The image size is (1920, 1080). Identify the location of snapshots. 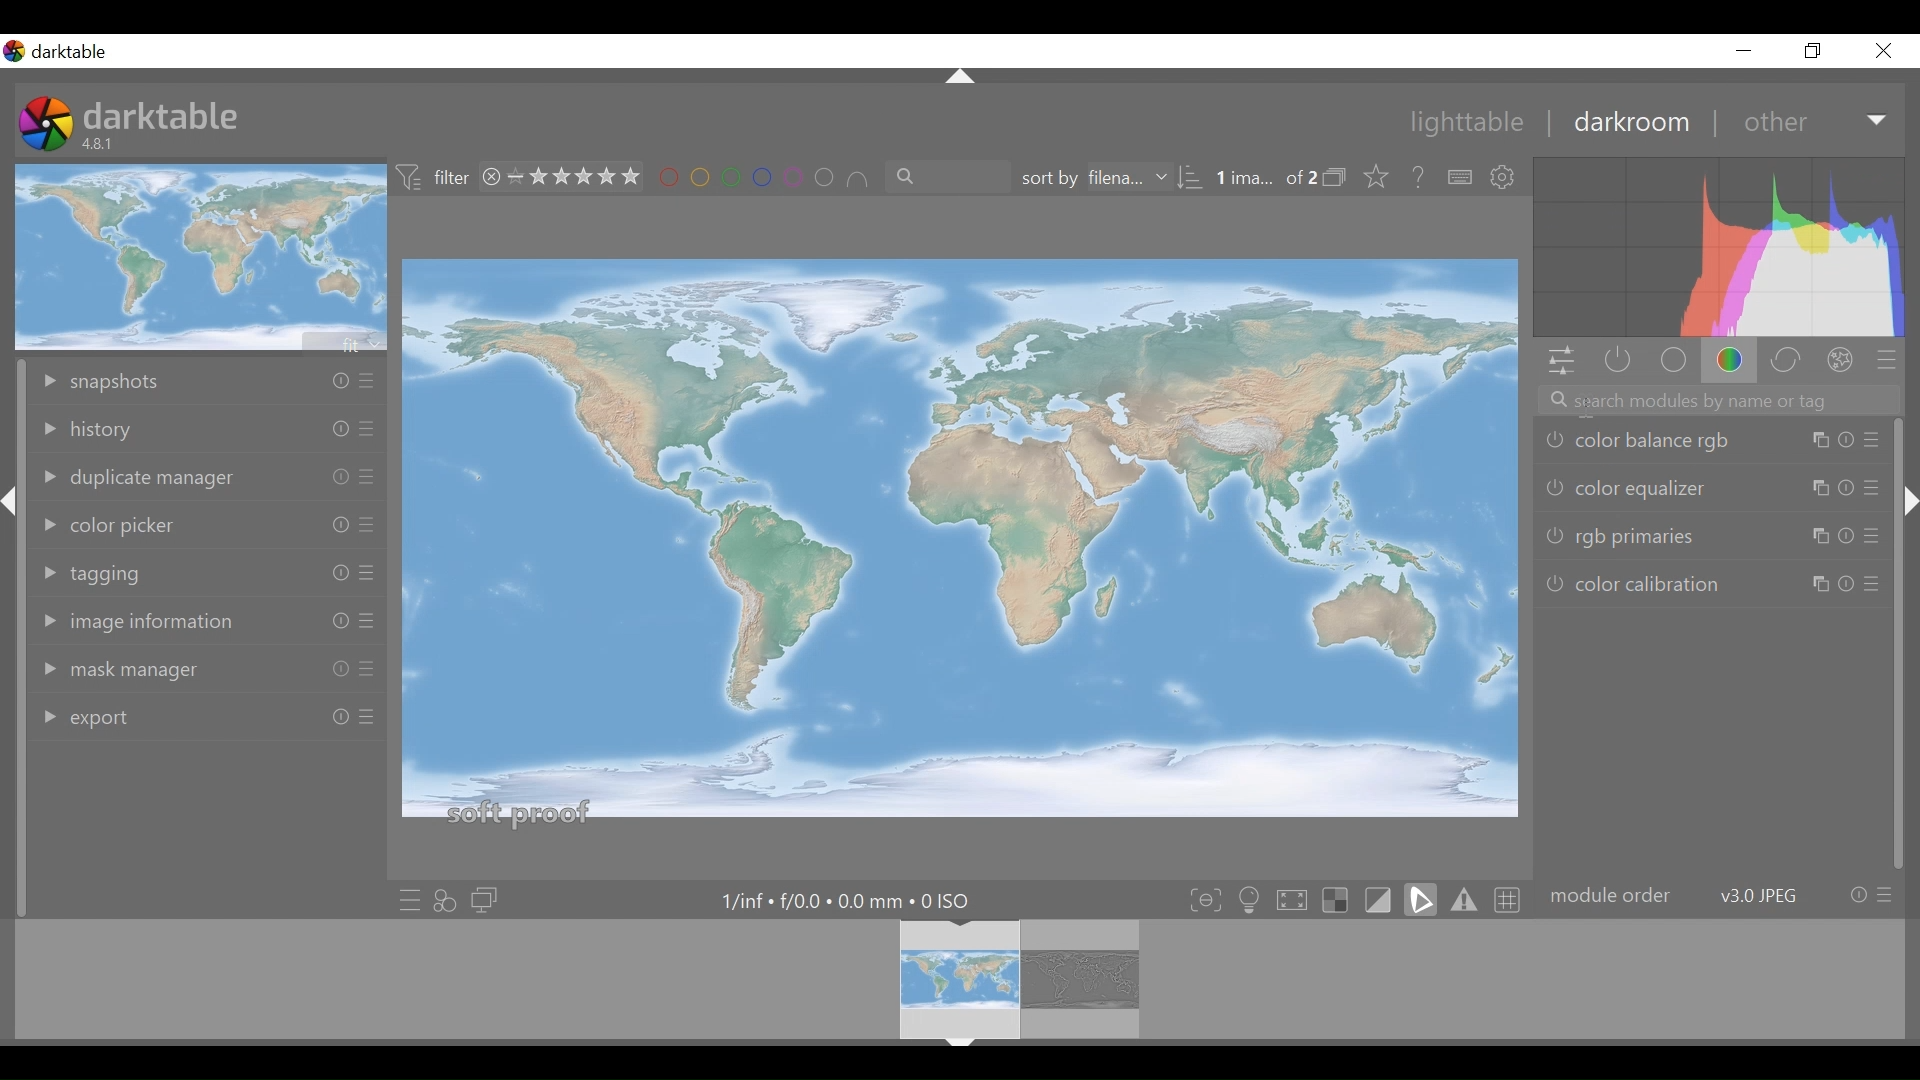
(207, 379).